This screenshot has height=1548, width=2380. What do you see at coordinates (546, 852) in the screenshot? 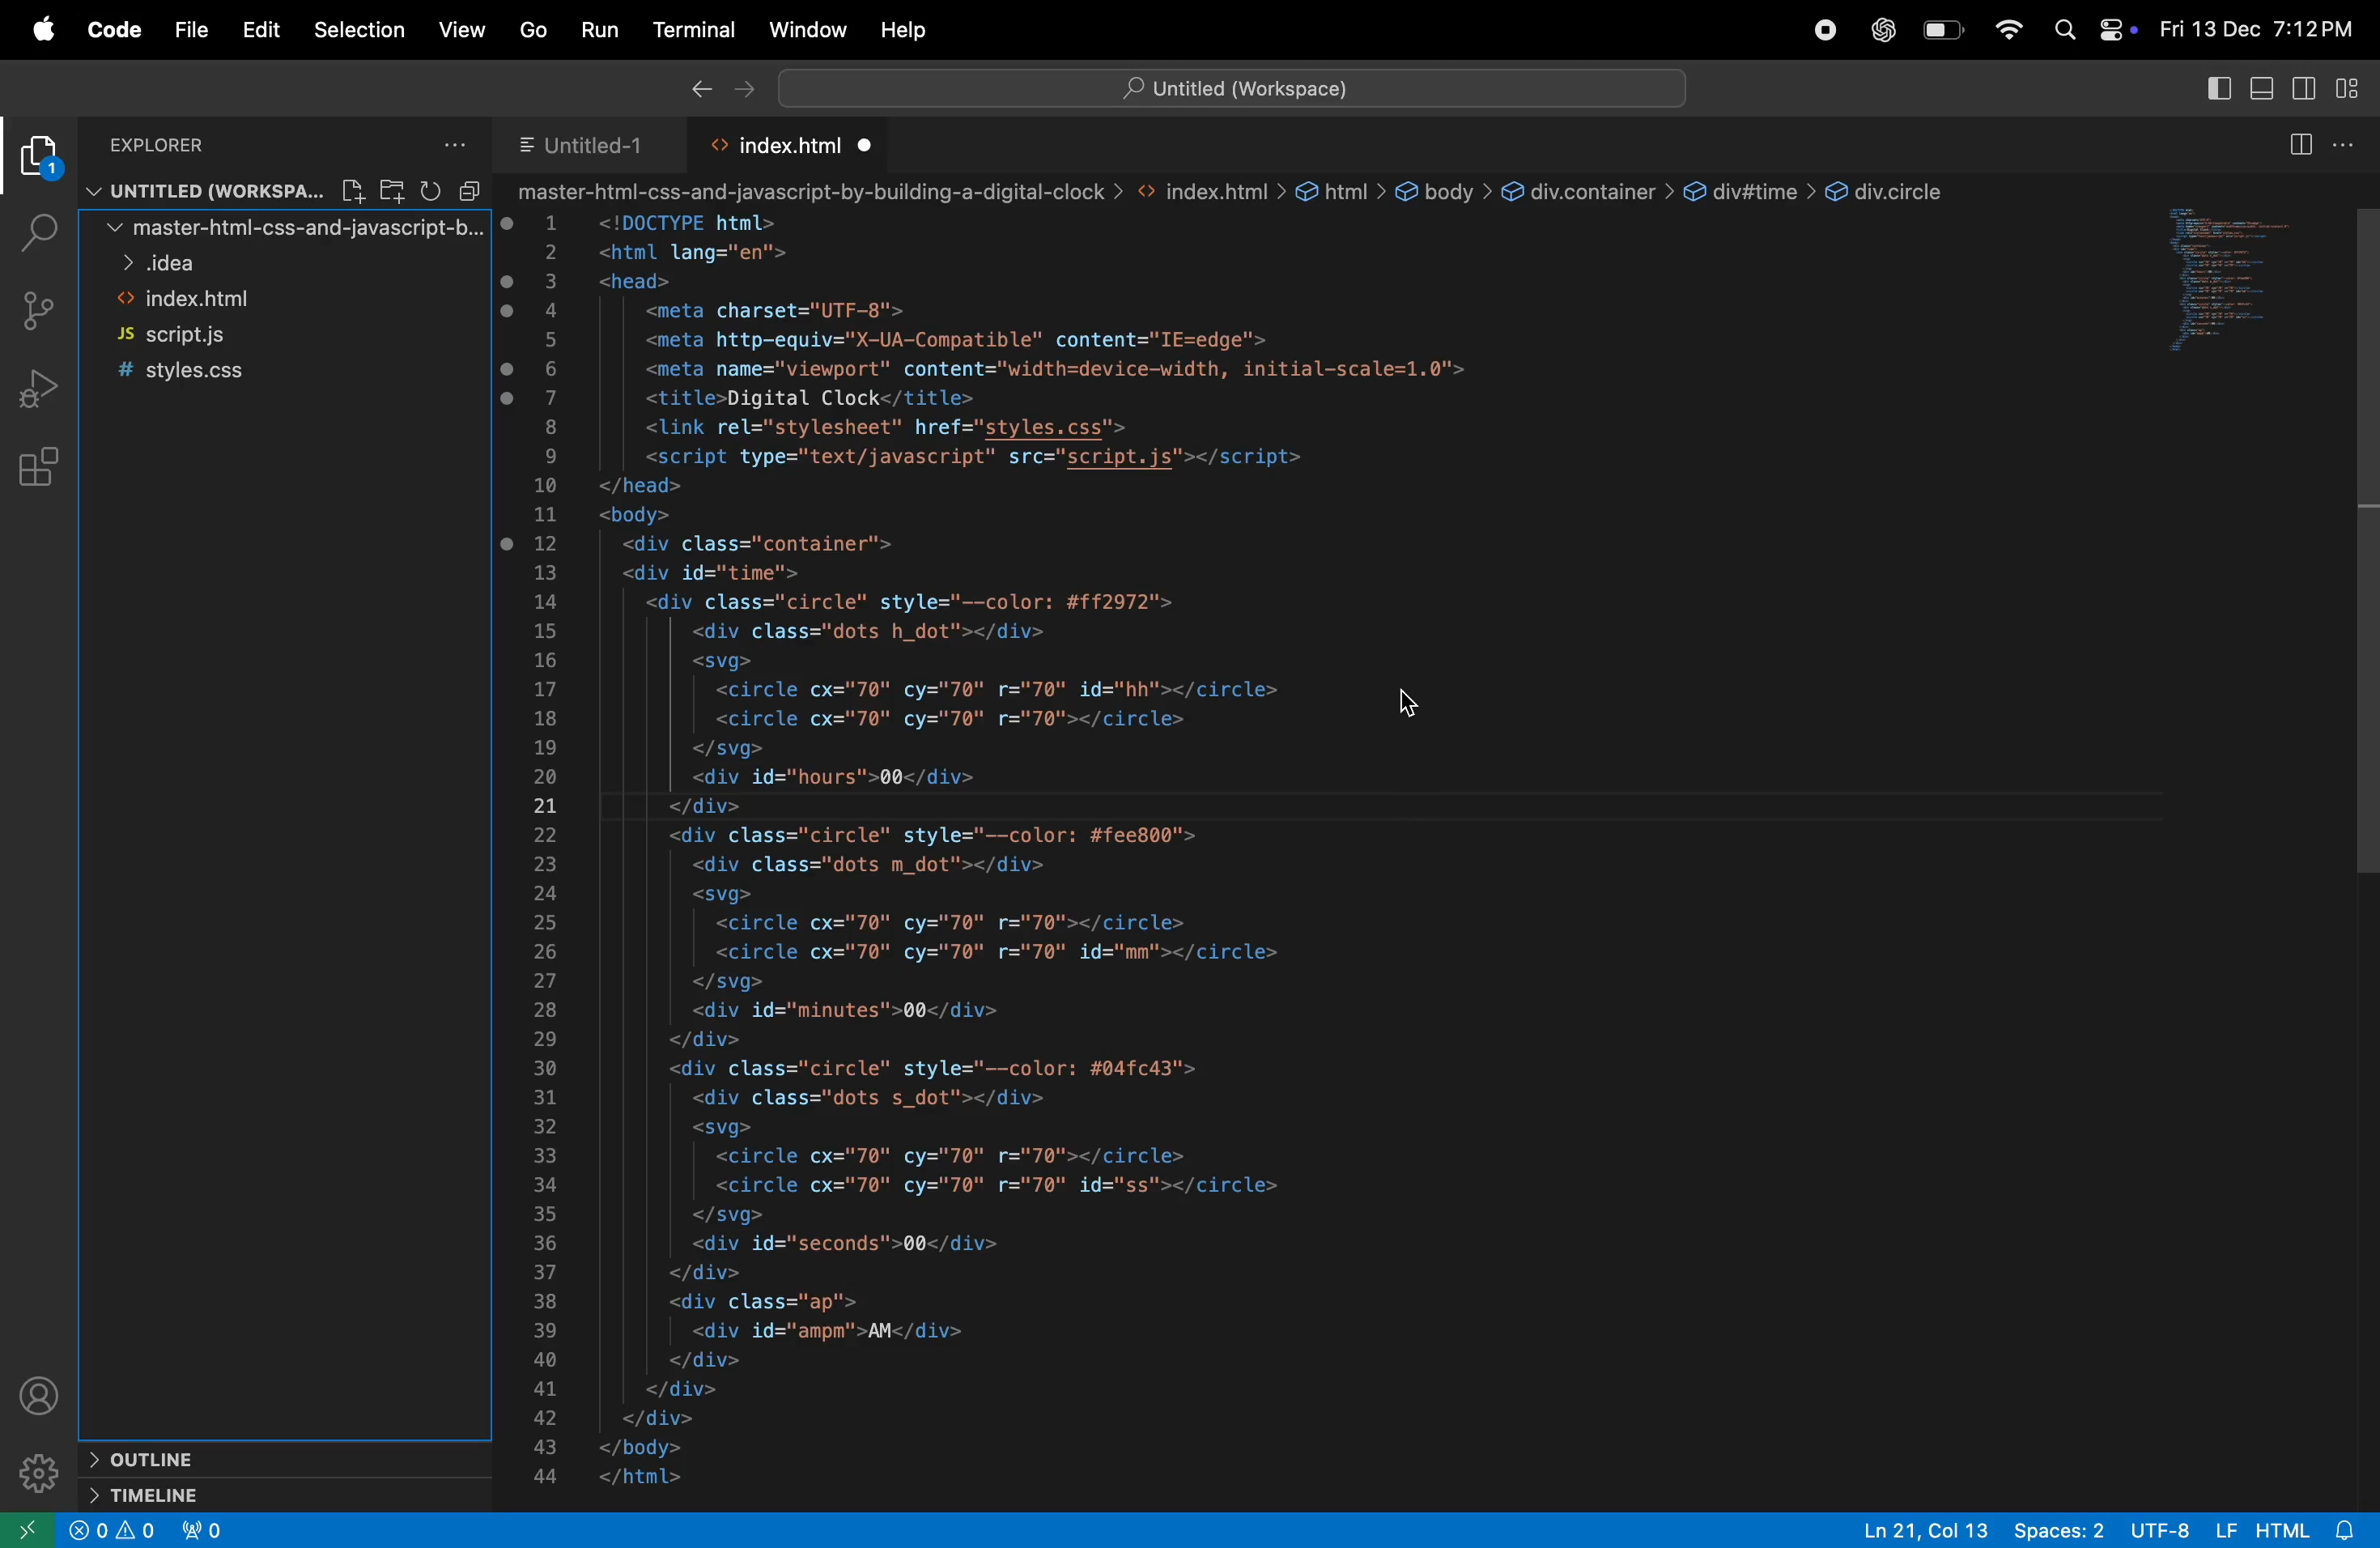
I see `Line Number` at bounding box center [546, 852].